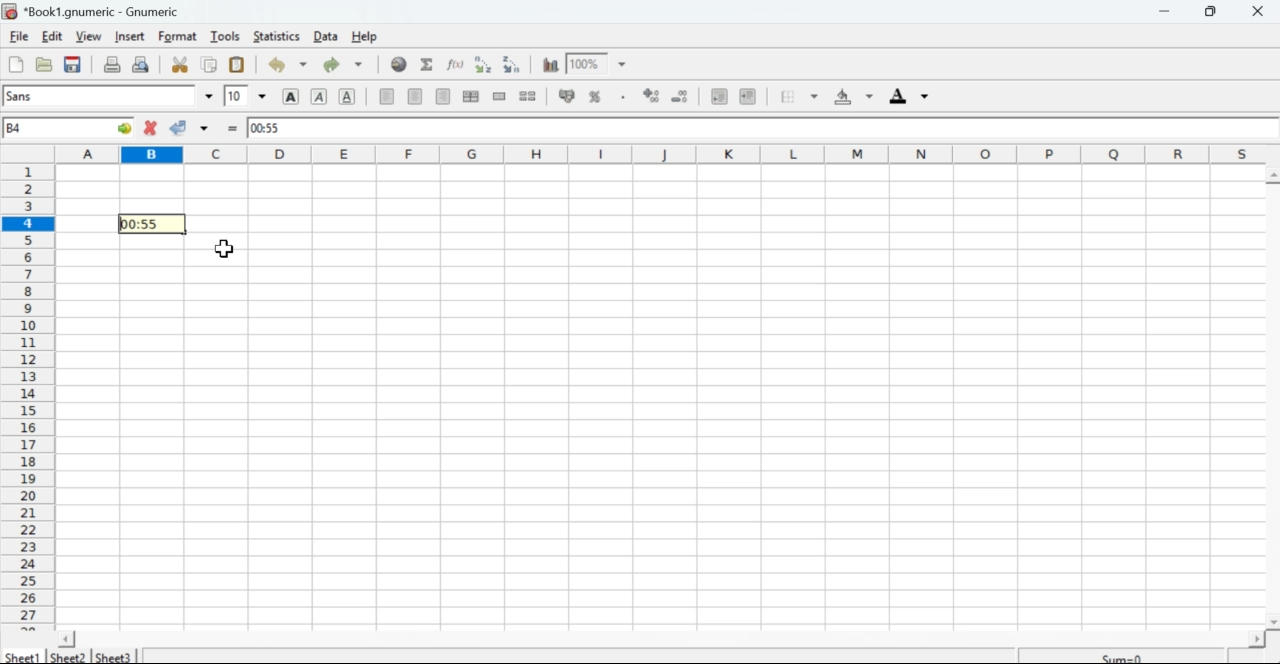 The height and width of the screenshot is (664, 1280). I want to click on Alphabets row, so click(664, 153).